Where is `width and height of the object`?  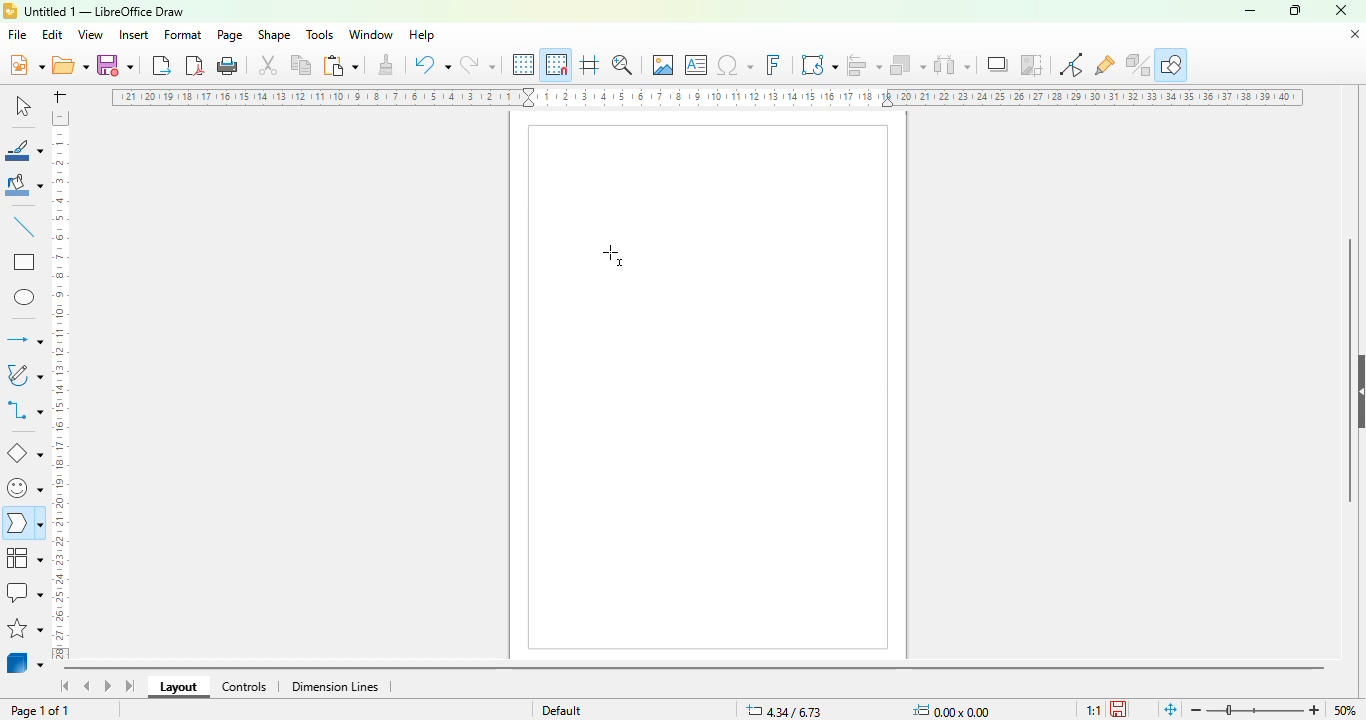
width and height of the object is located at coordinates (955, 710).